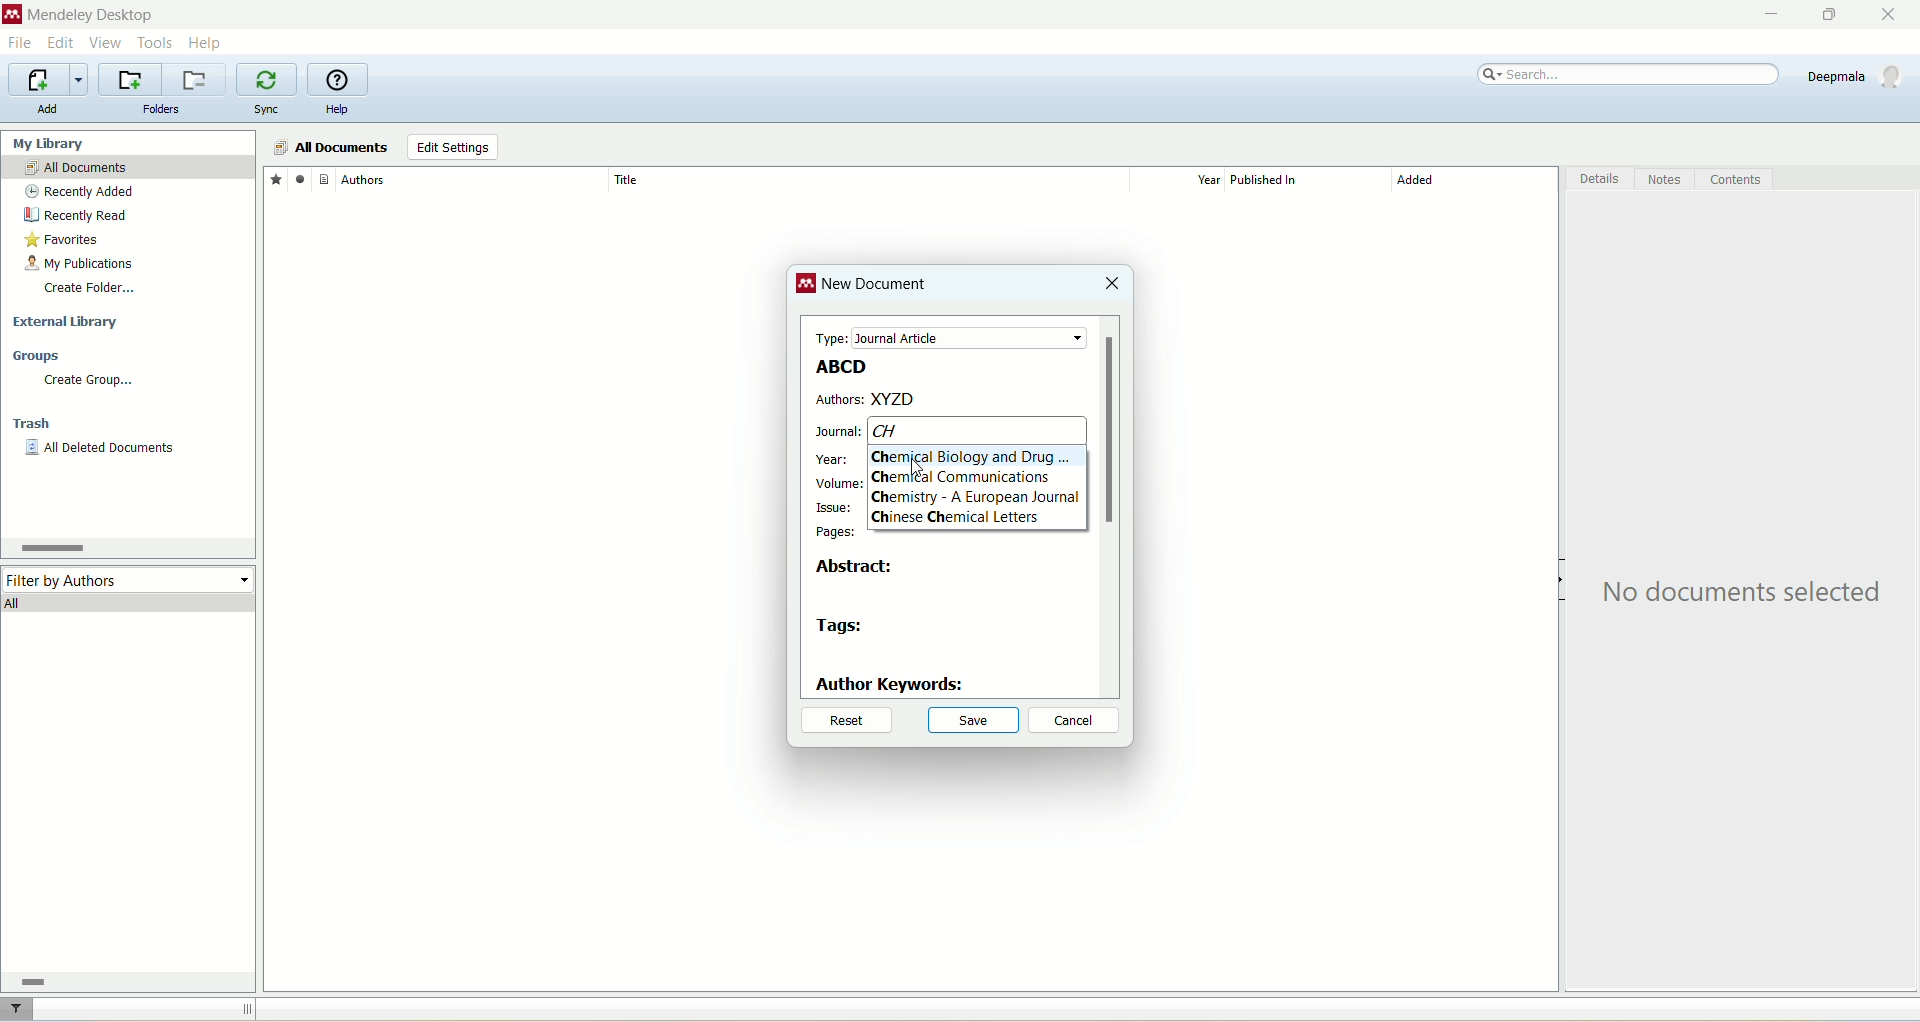 This screenshot has height=1022, width=1920. What do you see at coordinates (1747, 593) in the screenshot?
I see `text` at bounding box center [1747, 593].